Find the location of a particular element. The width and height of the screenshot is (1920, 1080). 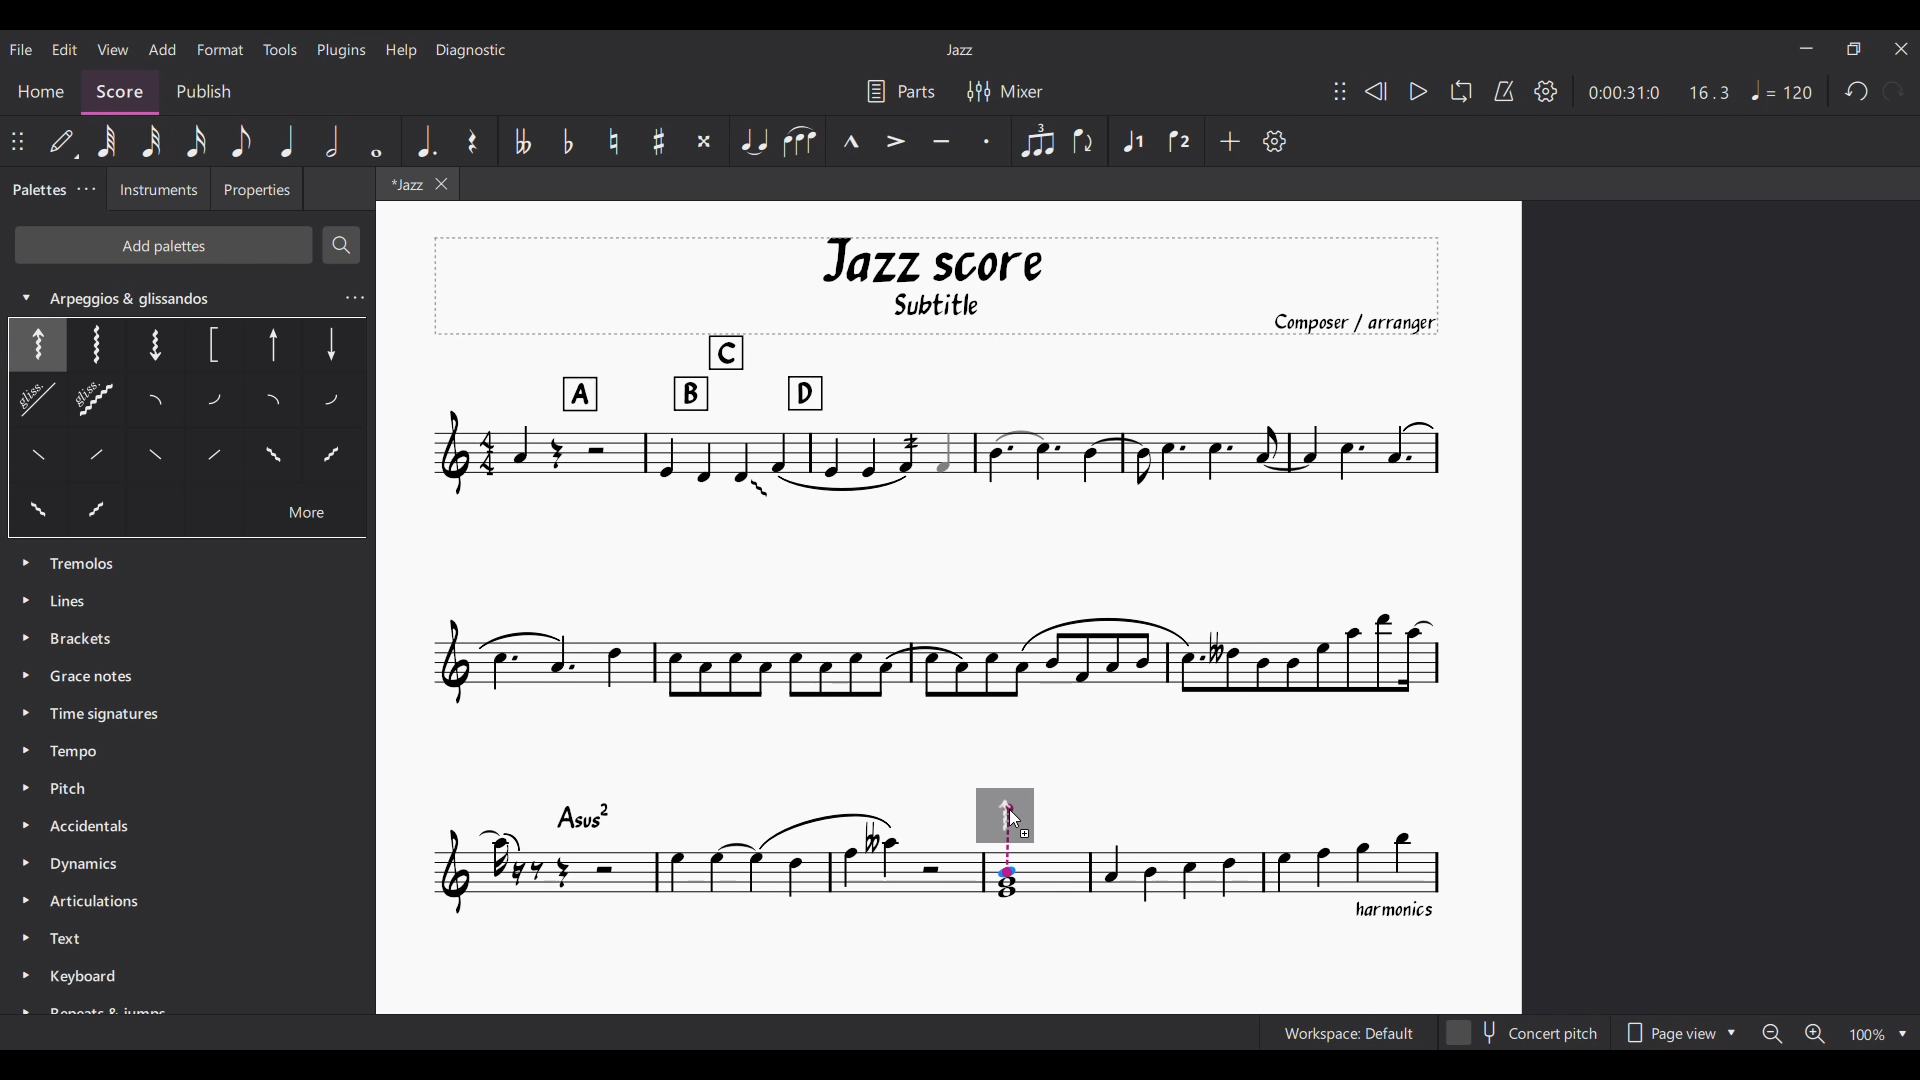

Home section is located at coordinates (42, 88).